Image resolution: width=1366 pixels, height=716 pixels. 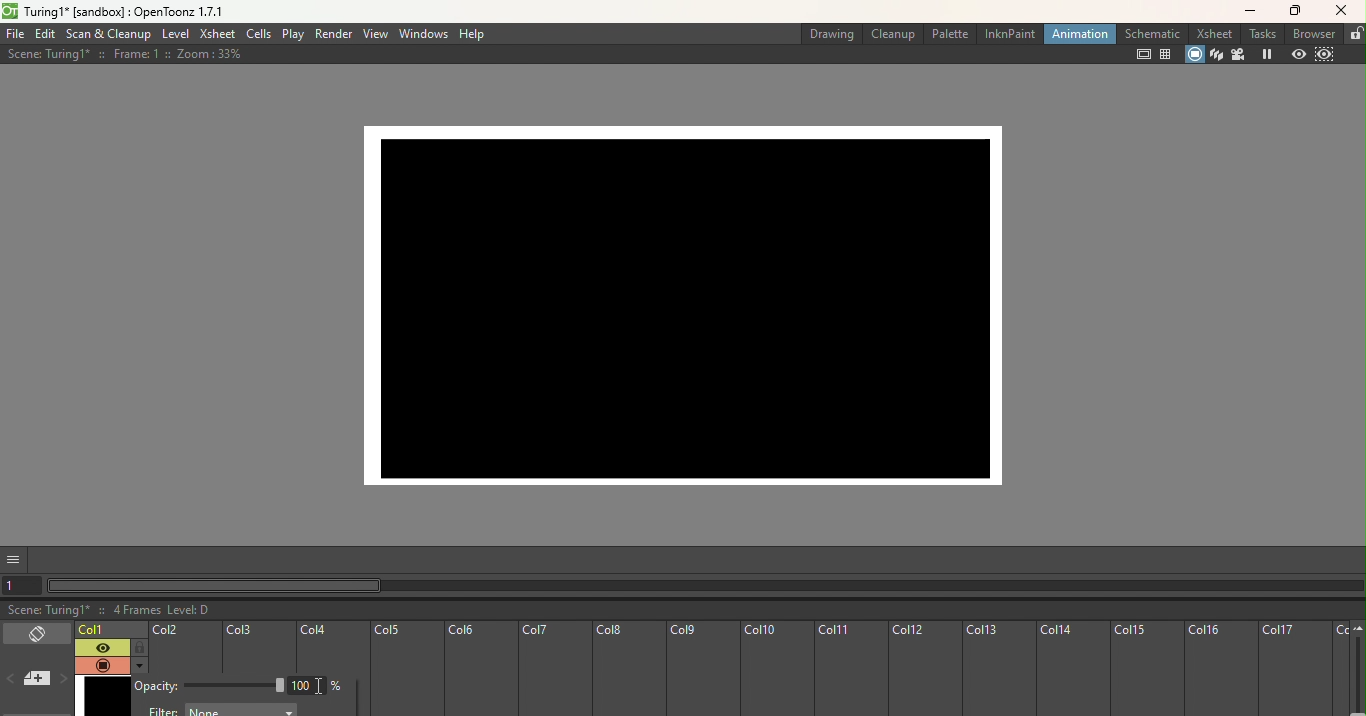 What do you see at coordinates (36, 680) in the screenshot?
I see `Add new memo` at bounding box center [36, 680].